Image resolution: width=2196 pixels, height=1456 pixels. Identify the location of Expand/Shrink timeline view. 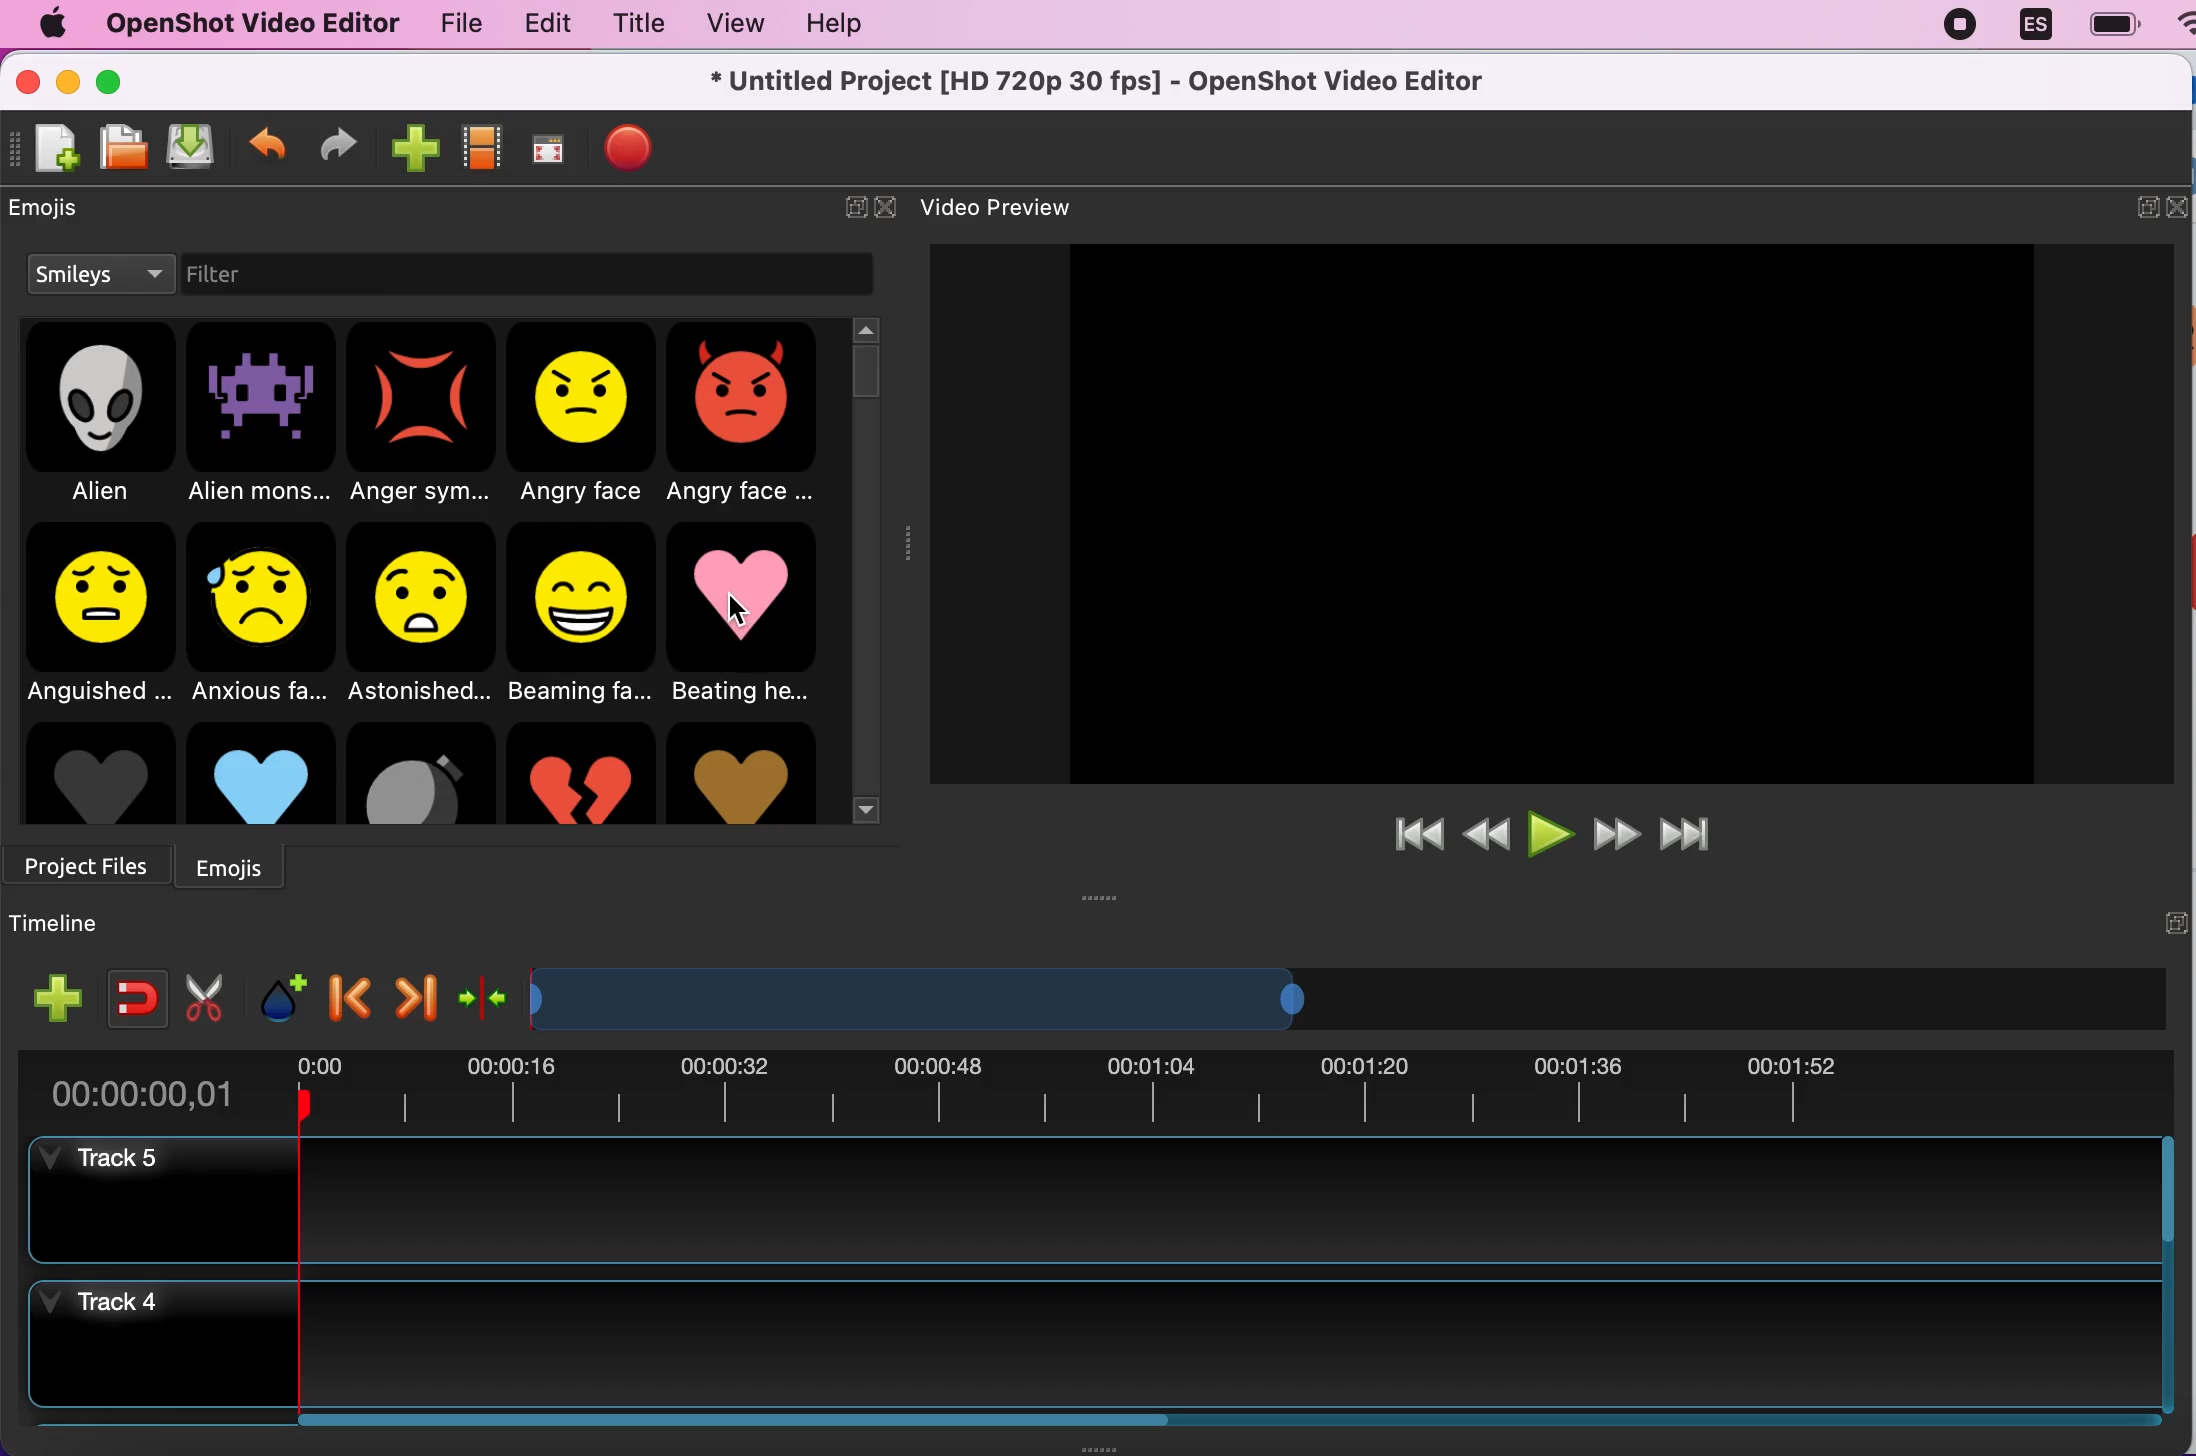
(925, 999).